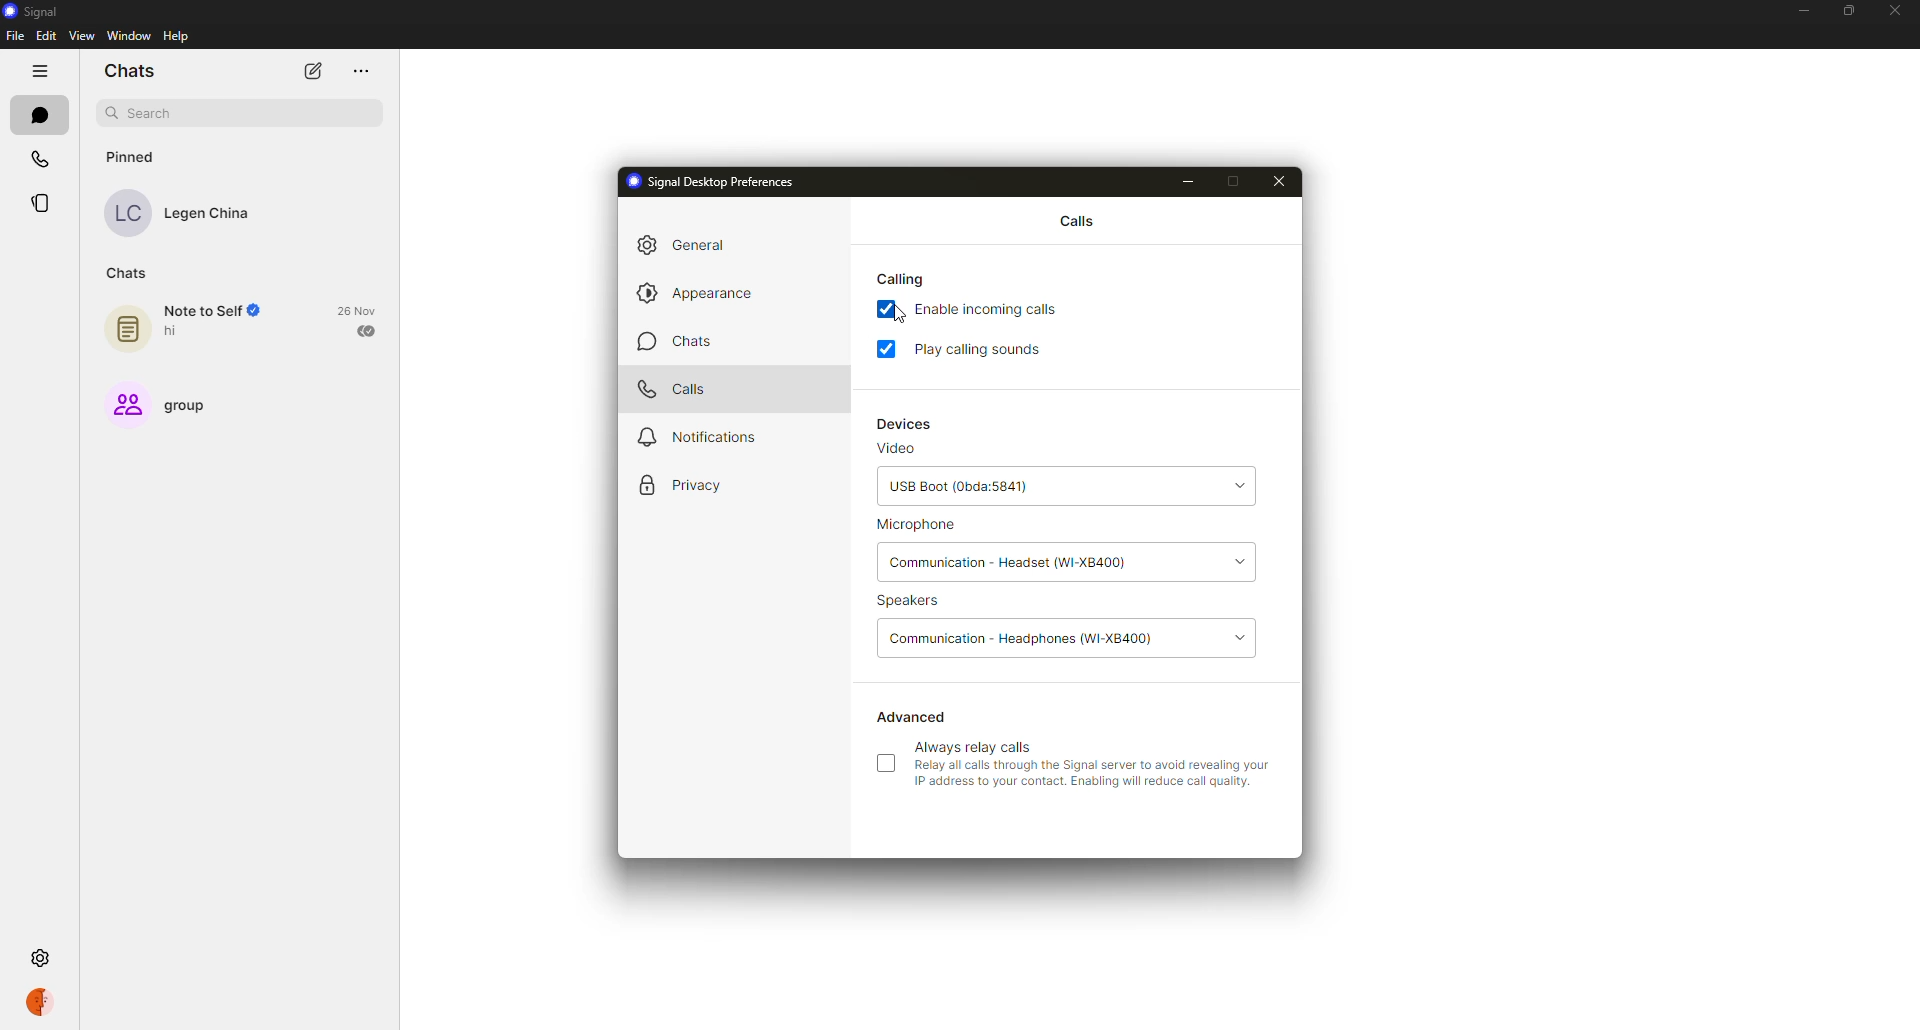 The height and width of the screenshot is (1030, 1920). Describe the element at coordinates (313, 71) in the screenshot. I see `new chat` at that location.